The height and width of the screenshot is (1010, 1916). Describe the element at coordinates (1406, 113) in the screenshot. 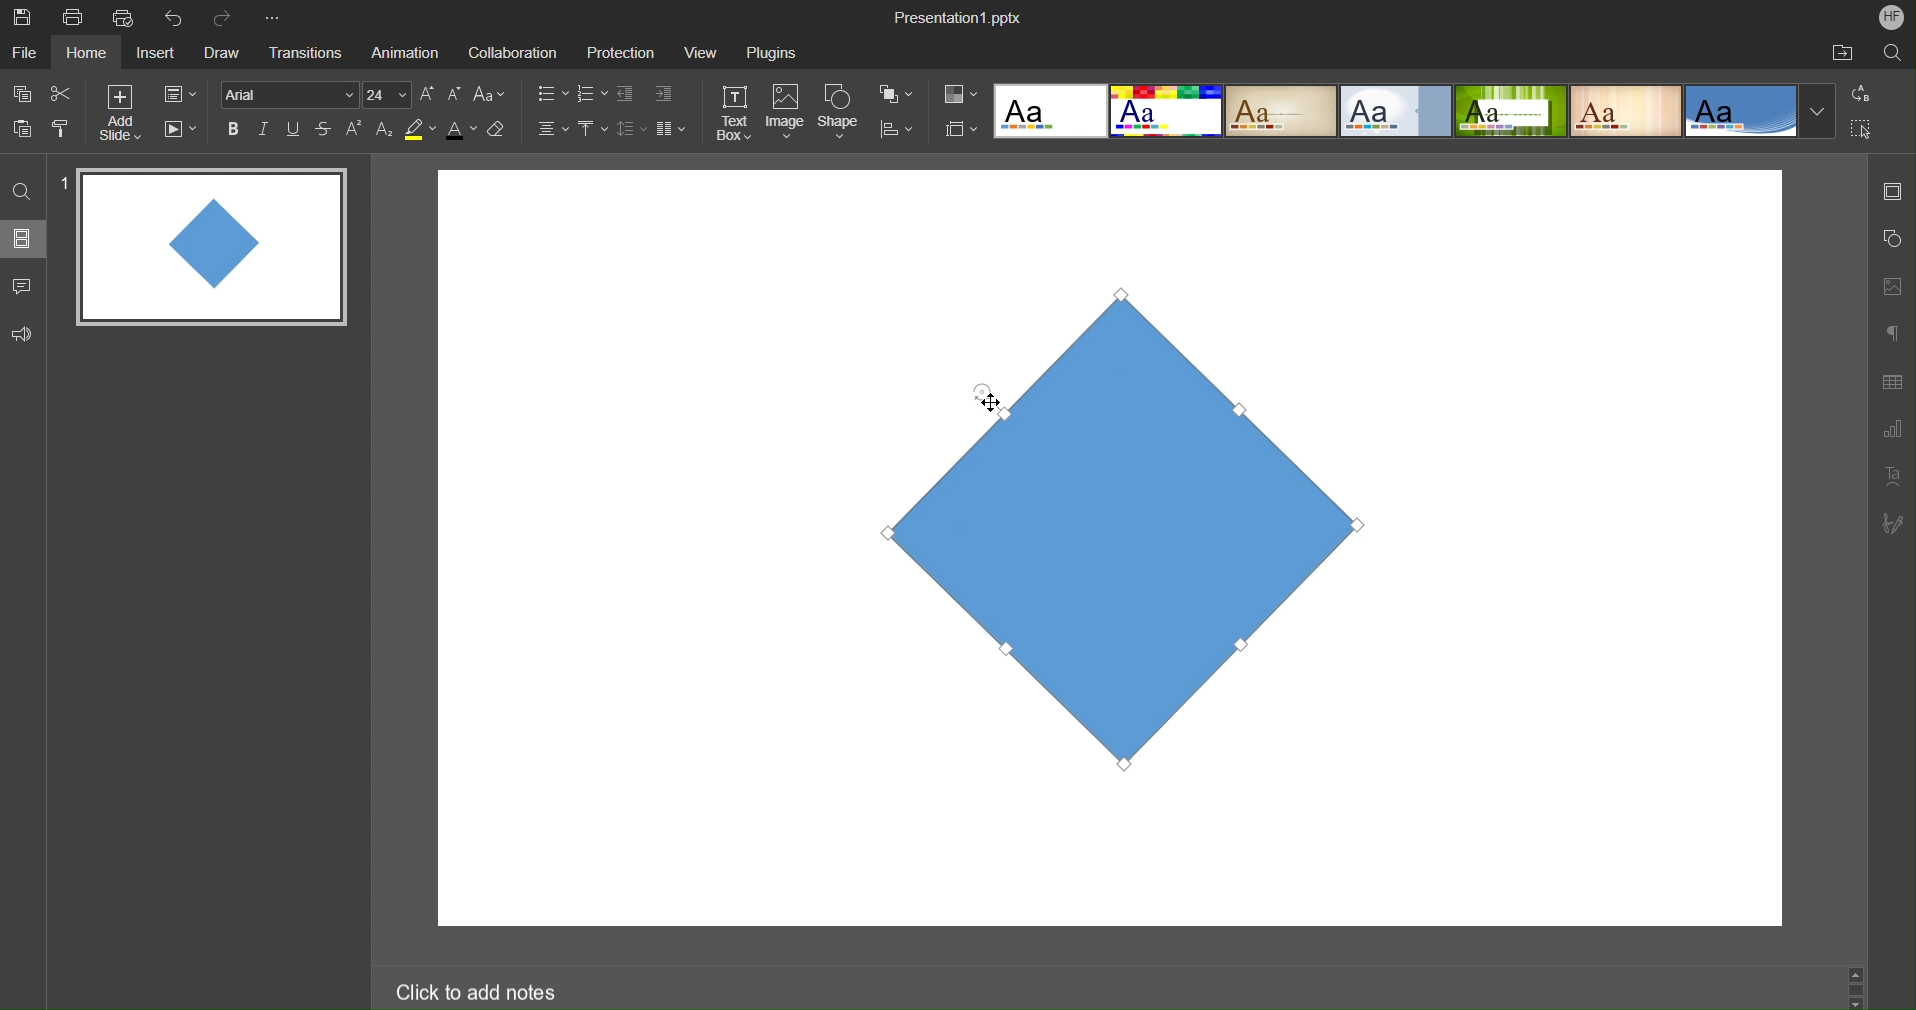

I see `Presentation Template` at that location.